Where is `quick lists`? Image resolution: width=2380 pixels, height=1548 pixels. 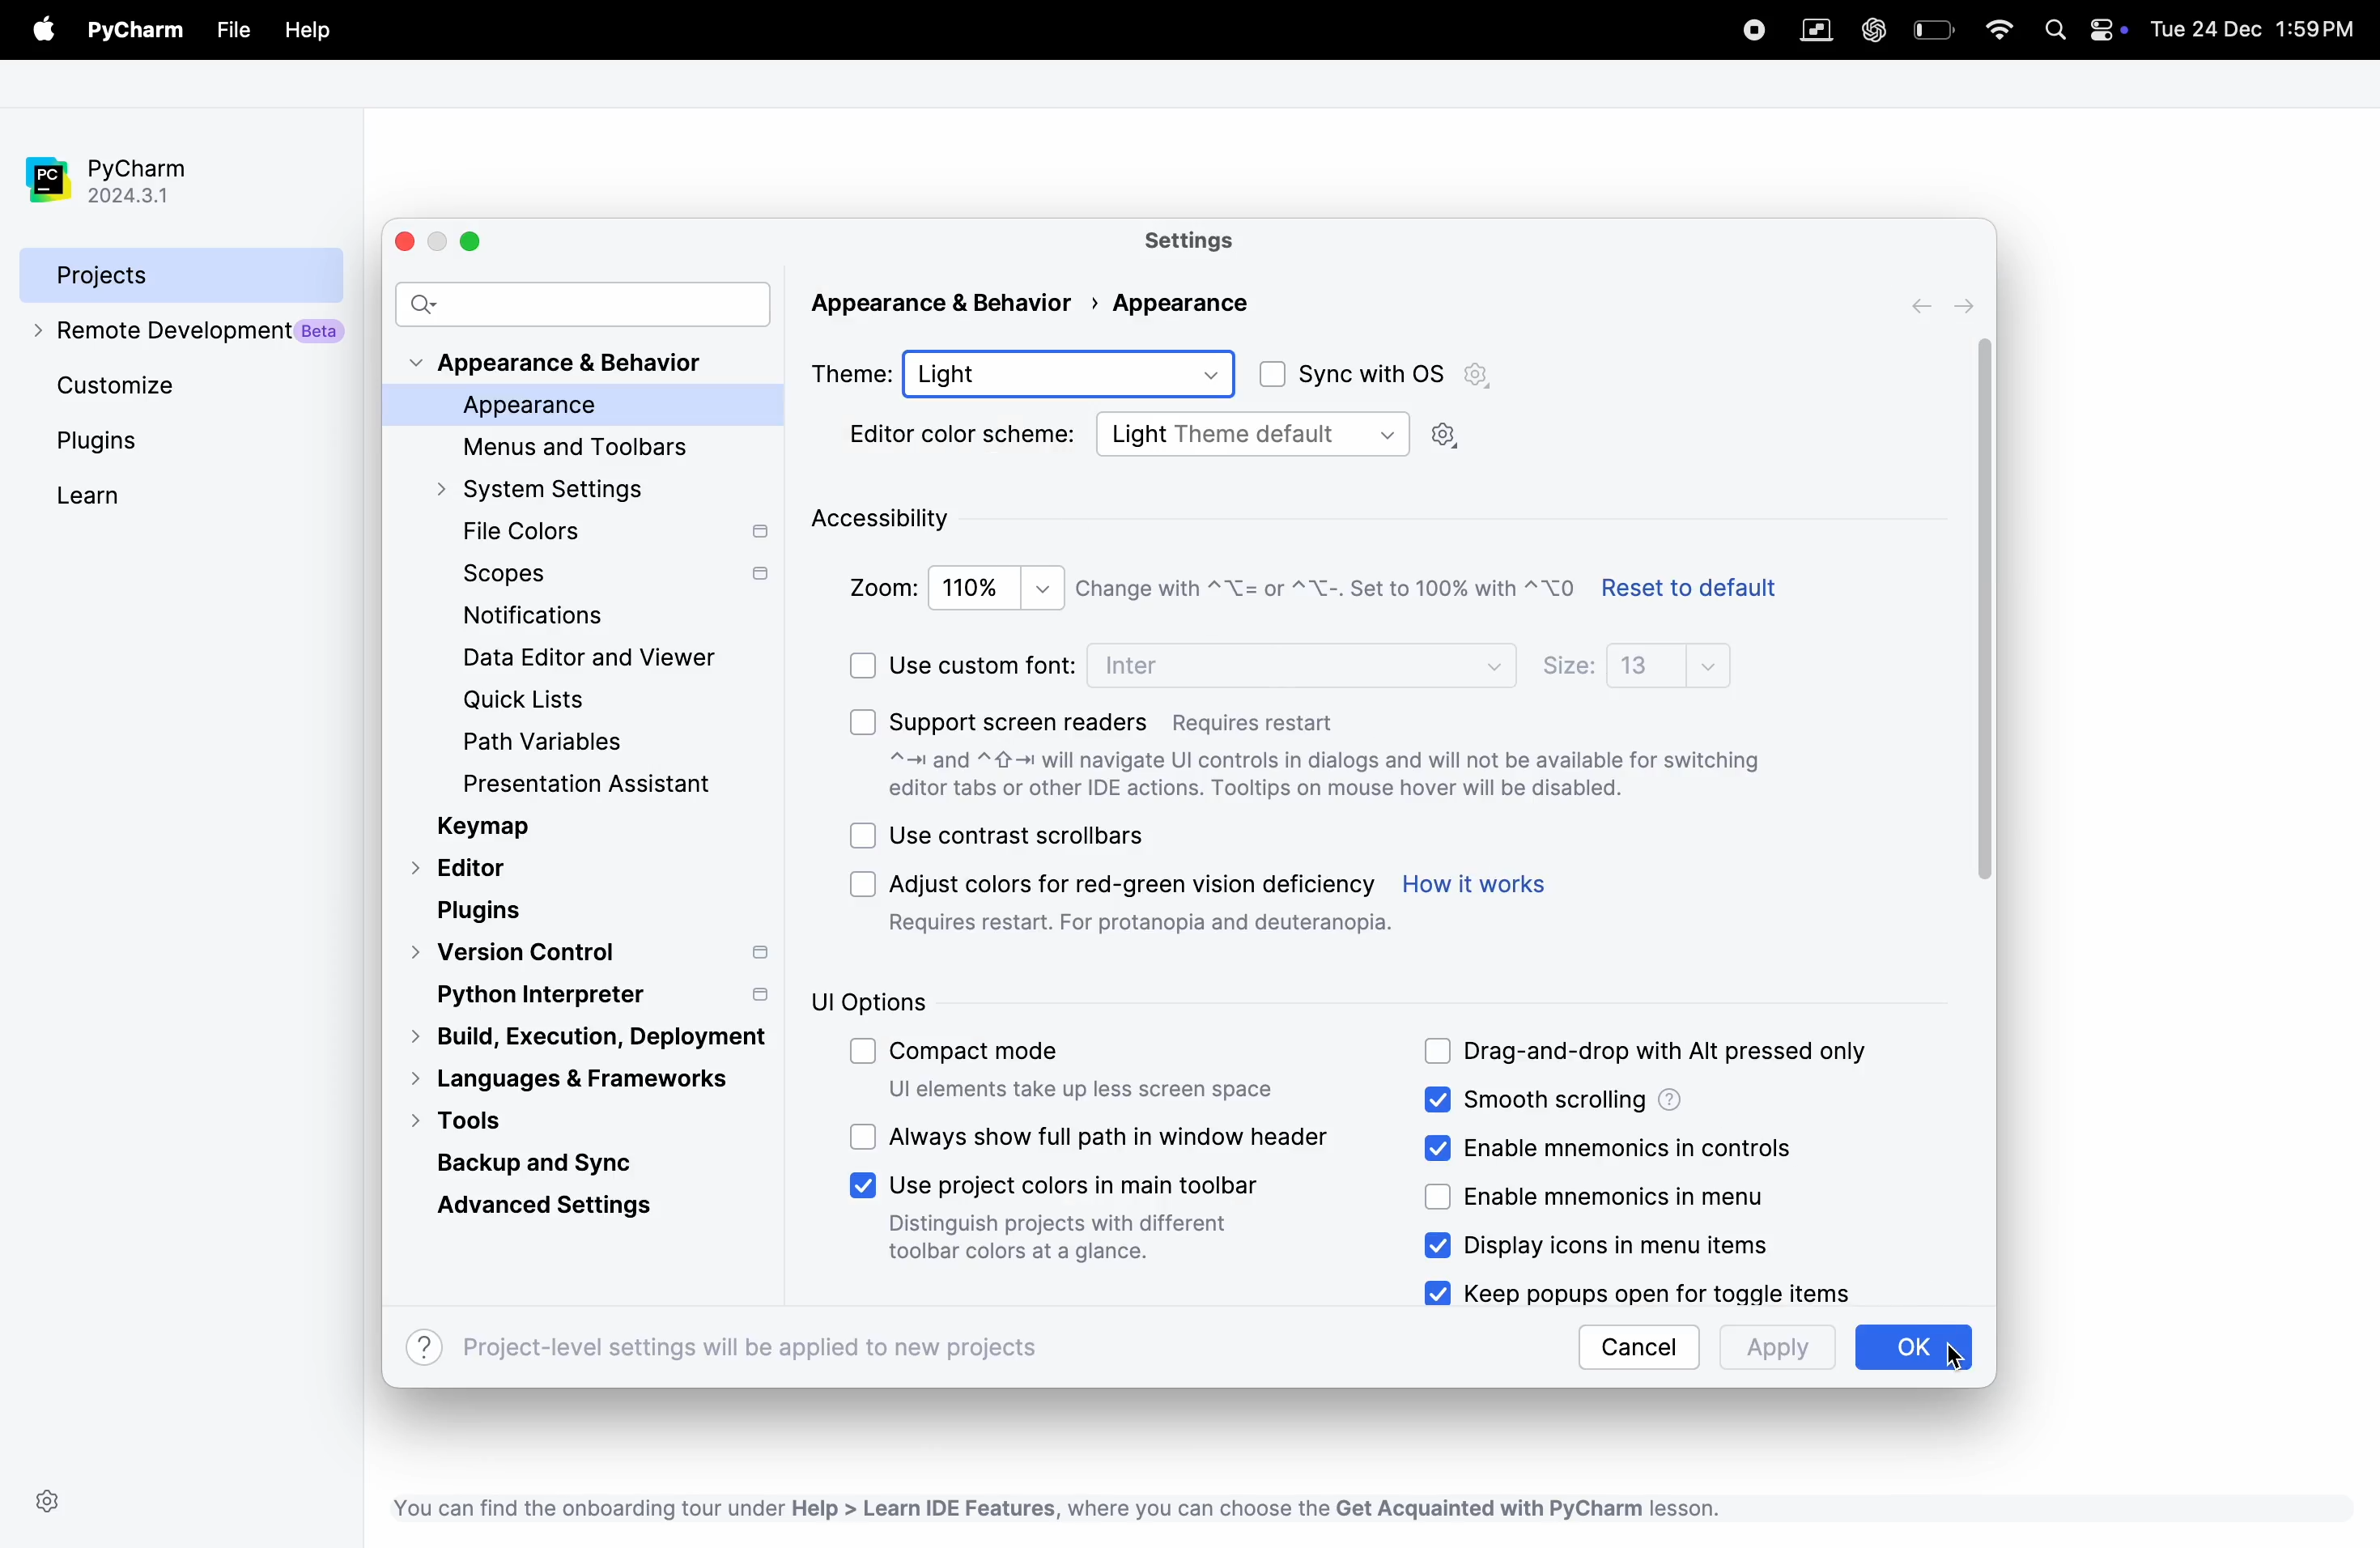
quick lists is located at coordinates (554, 700).